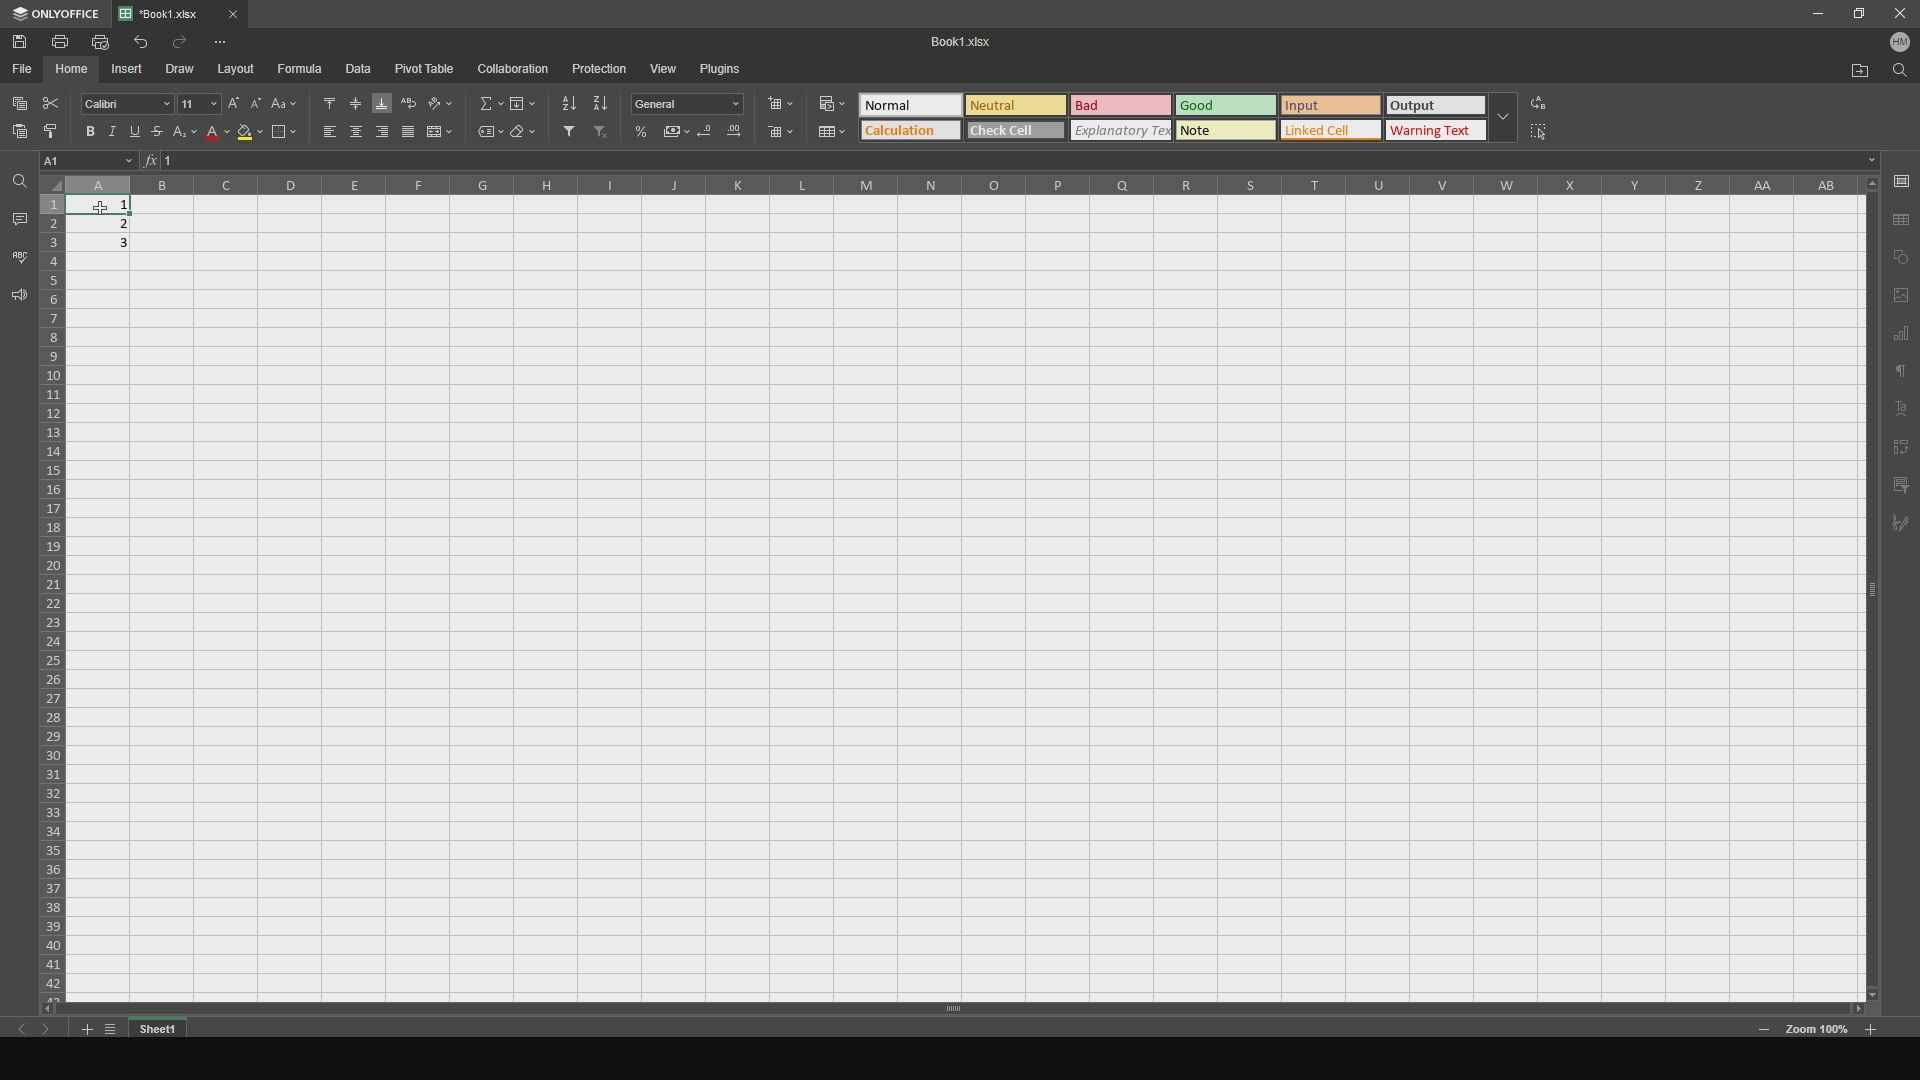 The width and height of the screenshot is (1920, 1080). I want to click on file, so click(24, 69).